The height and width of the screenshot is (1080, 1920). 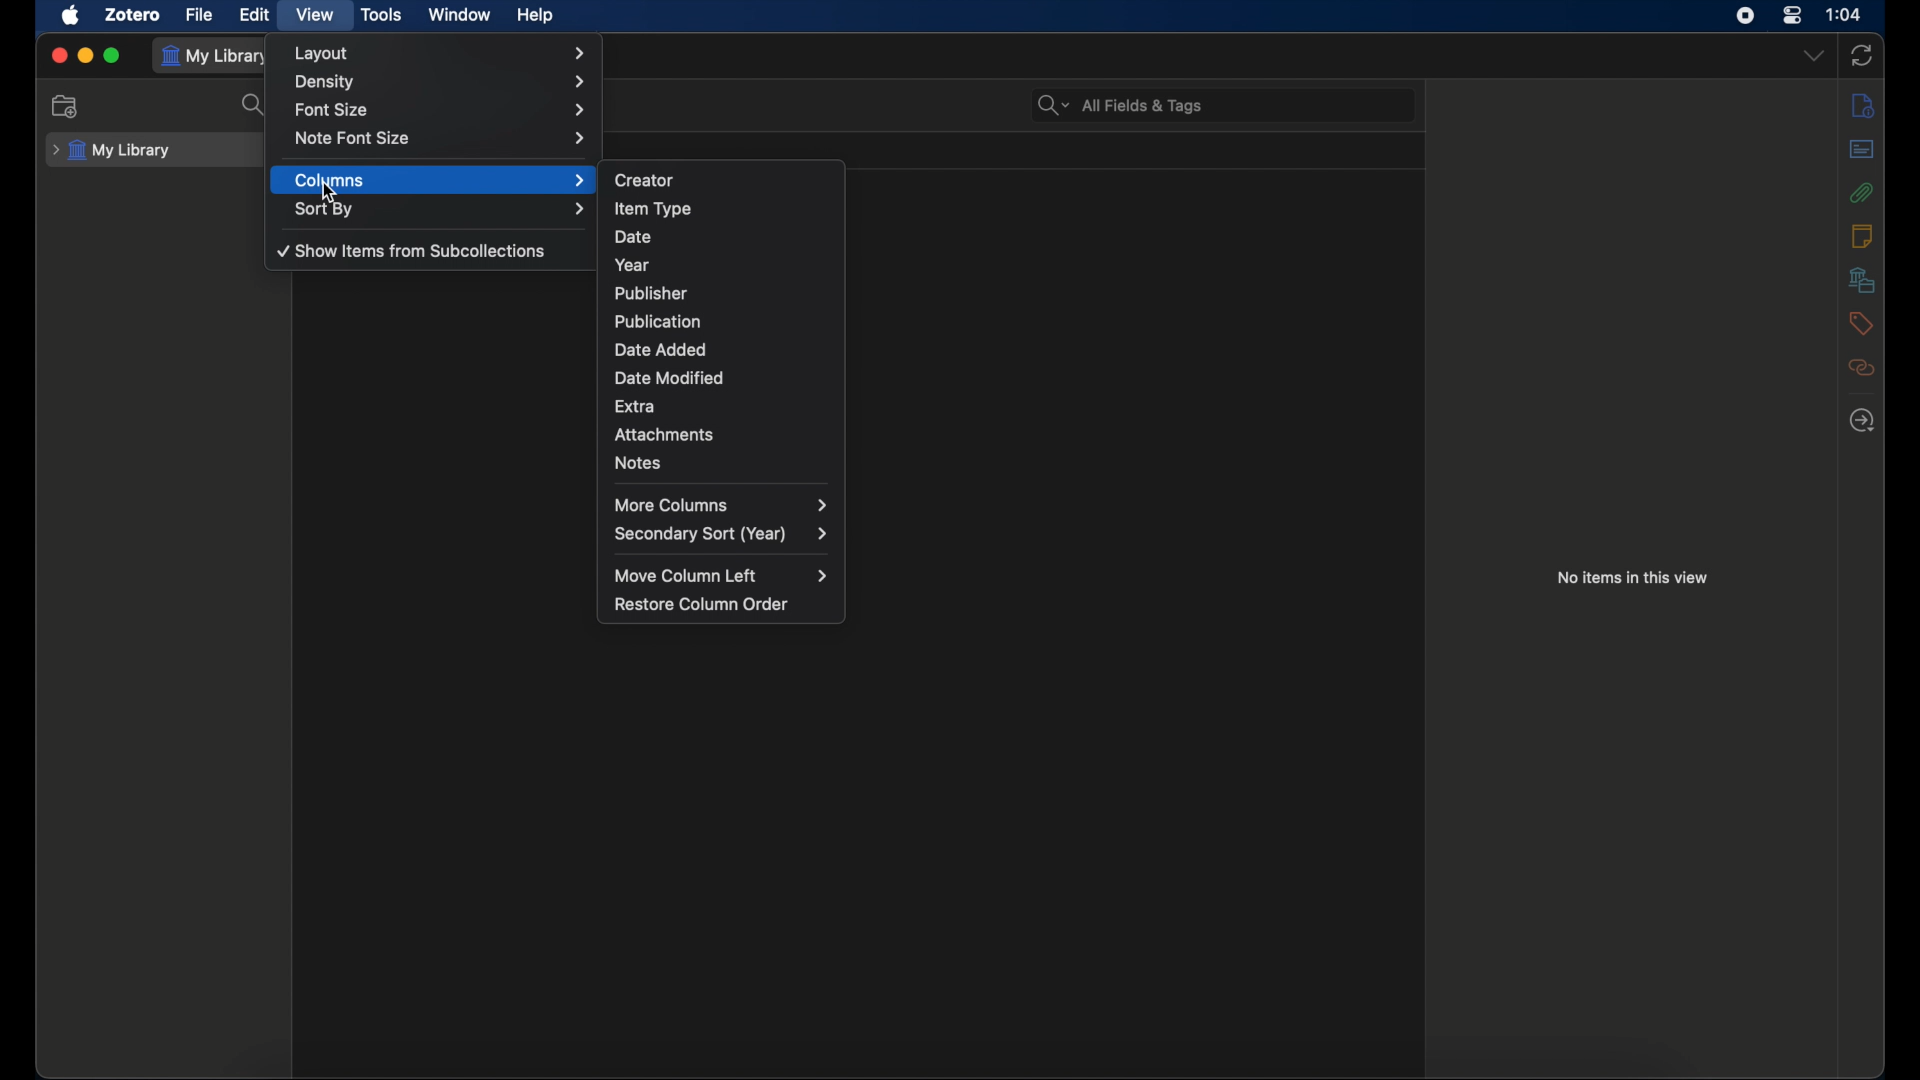 I want to click on file, so click(x=200, y=15).